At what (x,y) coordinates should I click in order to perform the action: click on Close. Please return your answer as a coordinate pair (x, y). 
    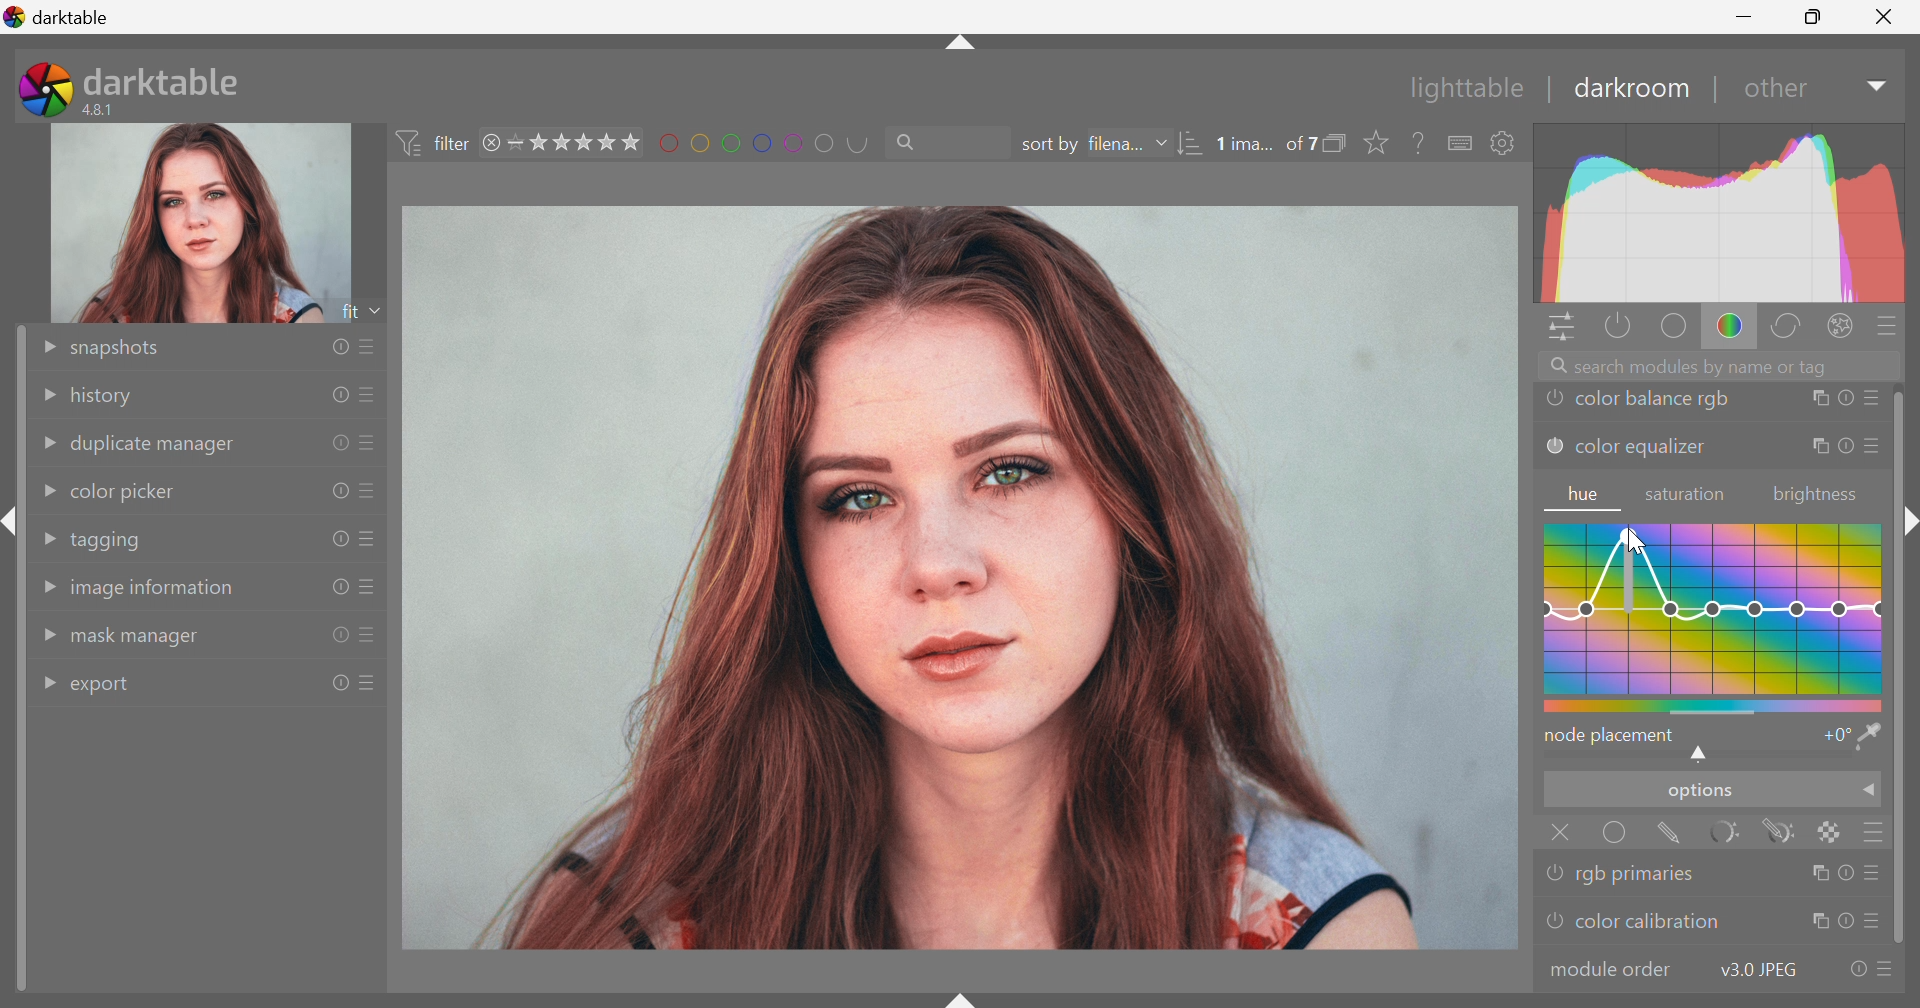
    Looking at the image, I should click on (1558, 831).